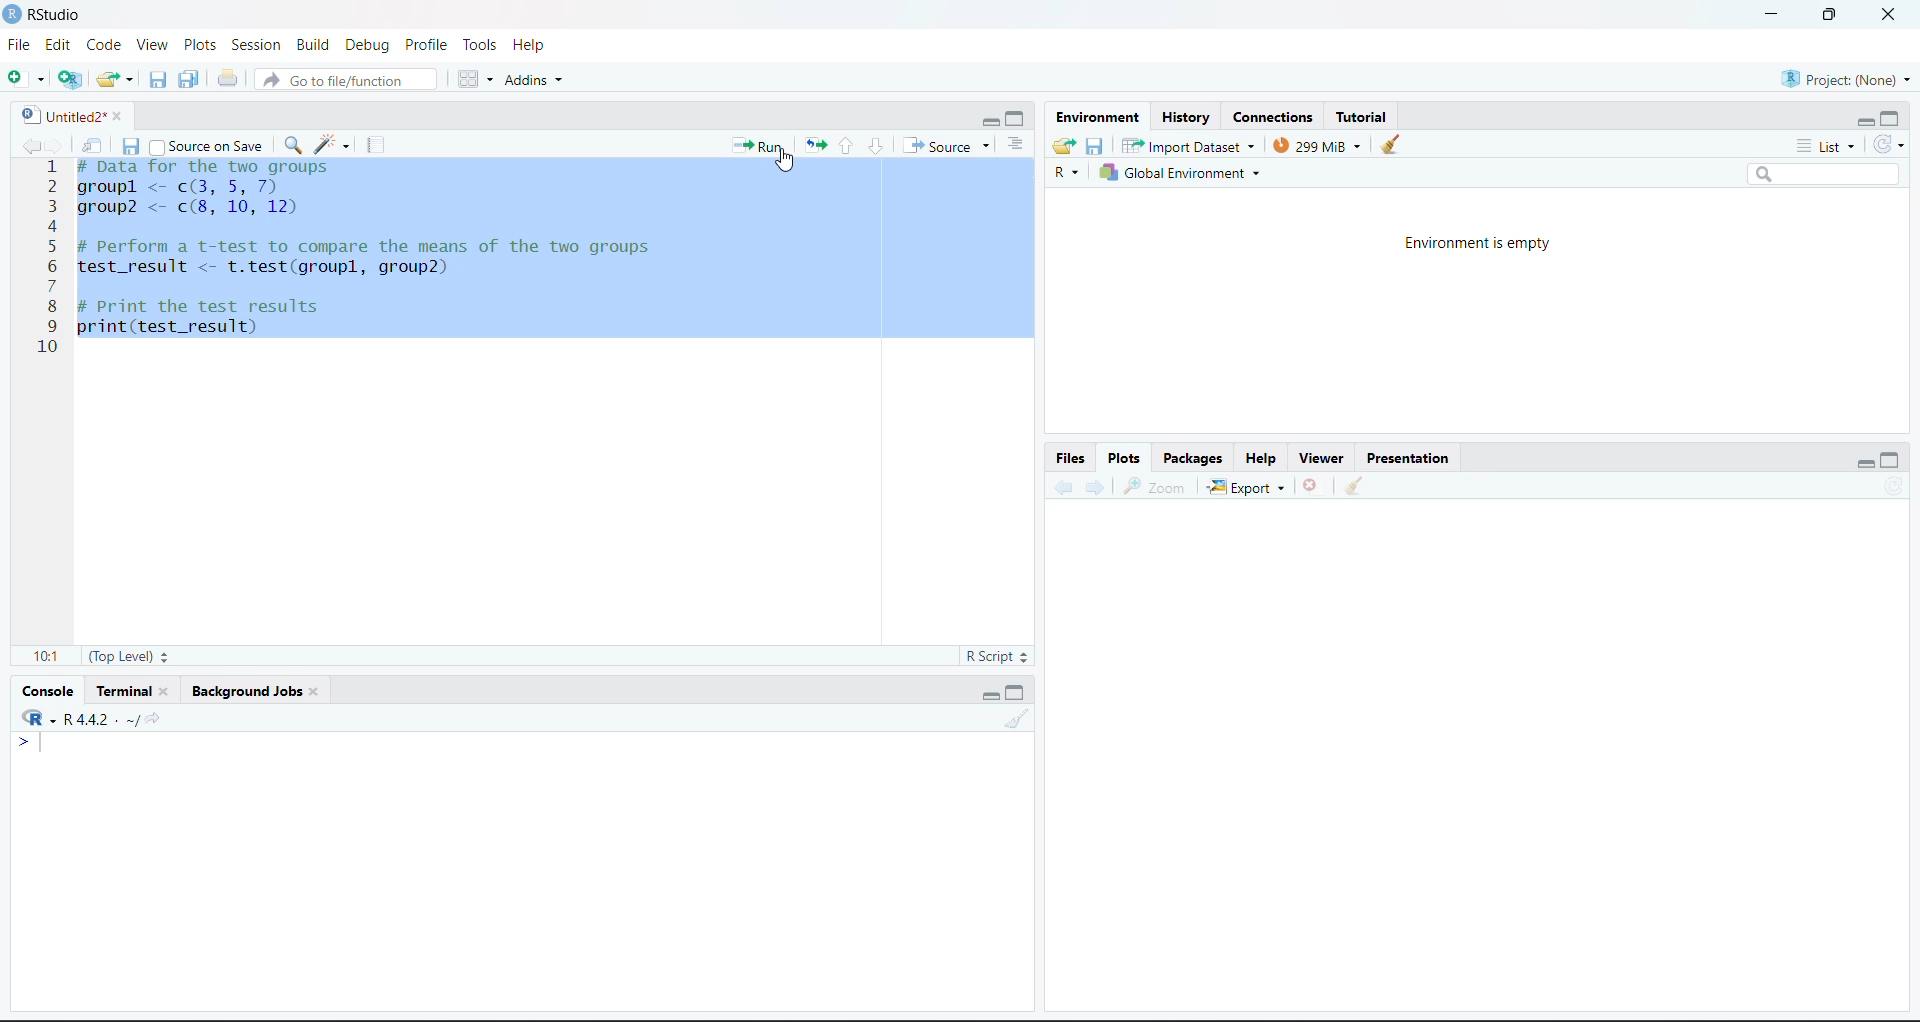 Image resolution: width=1920 pixels, height=1022 pixels. What do you see at coordinates (70, 716) in the screenshot?
I see `R 4.4.2` at bounding box center [70, 716].